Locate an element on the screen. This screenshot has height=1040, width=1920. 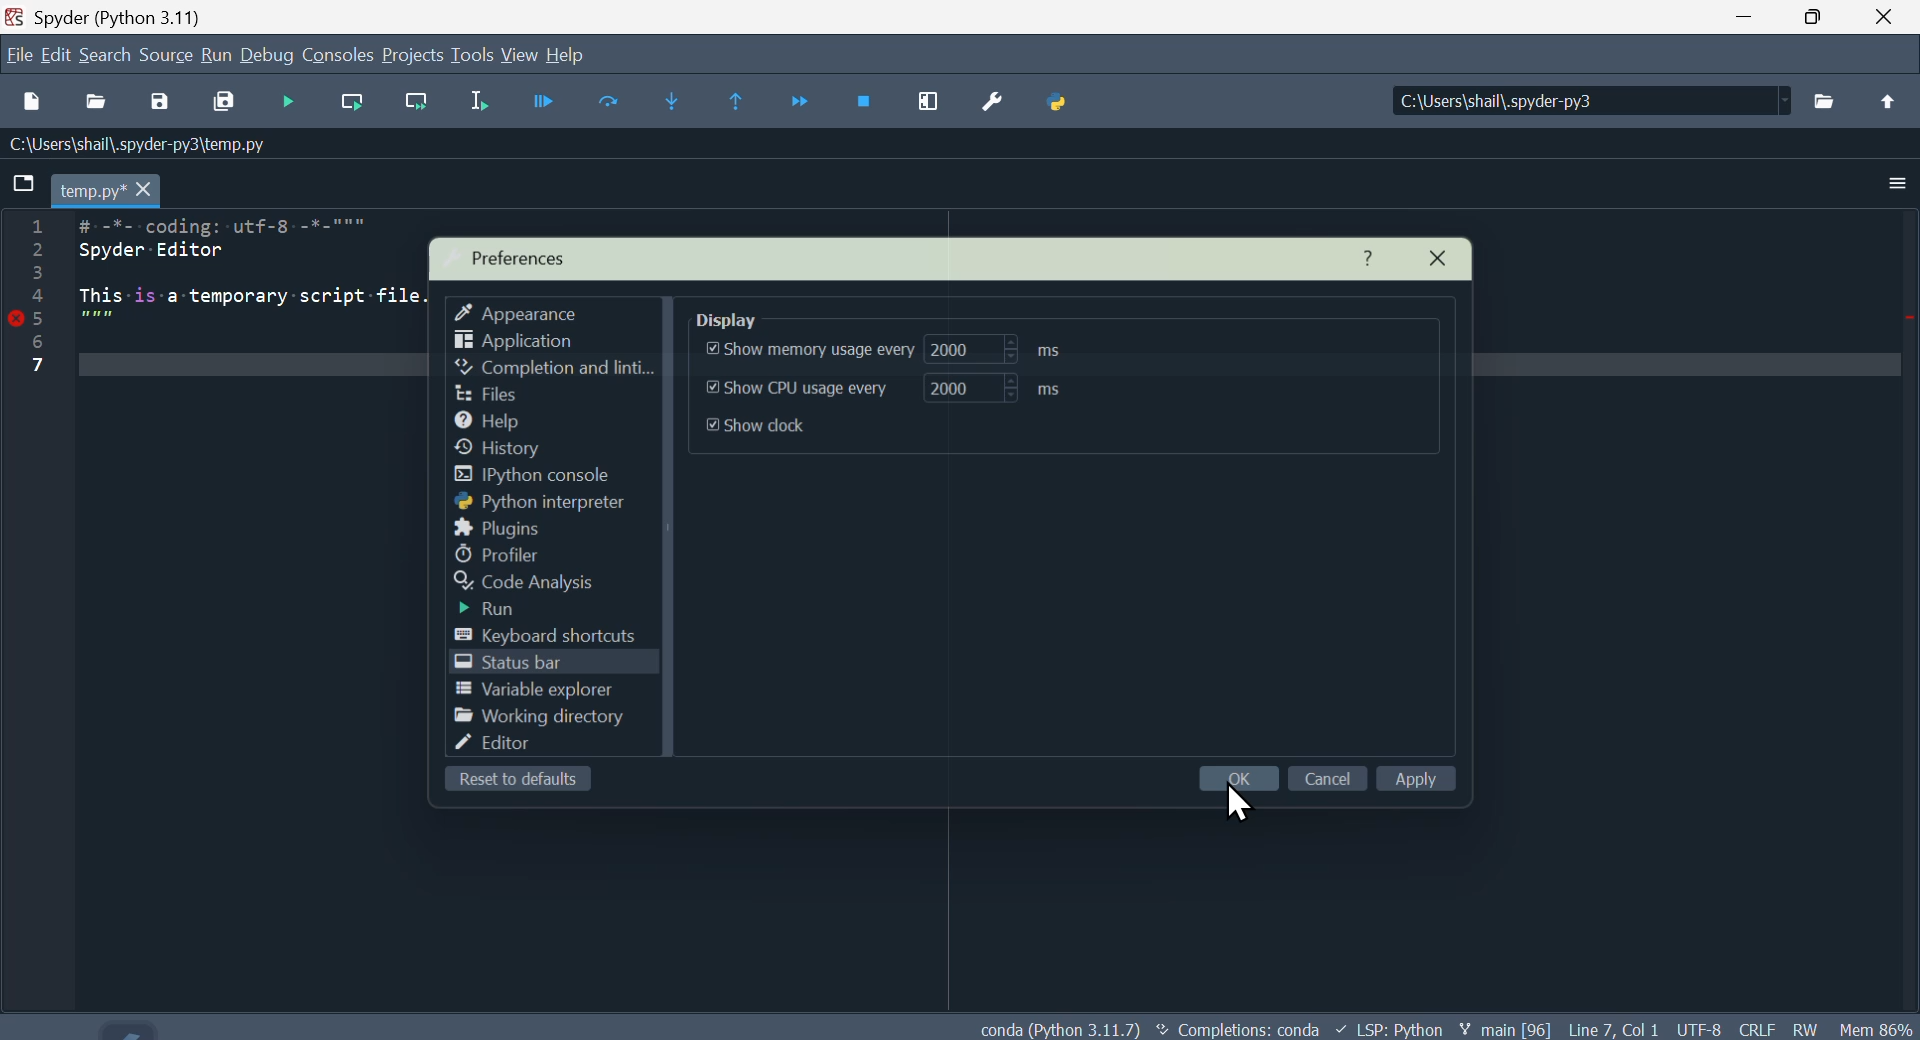
Source is located at coordinates (167, 55).